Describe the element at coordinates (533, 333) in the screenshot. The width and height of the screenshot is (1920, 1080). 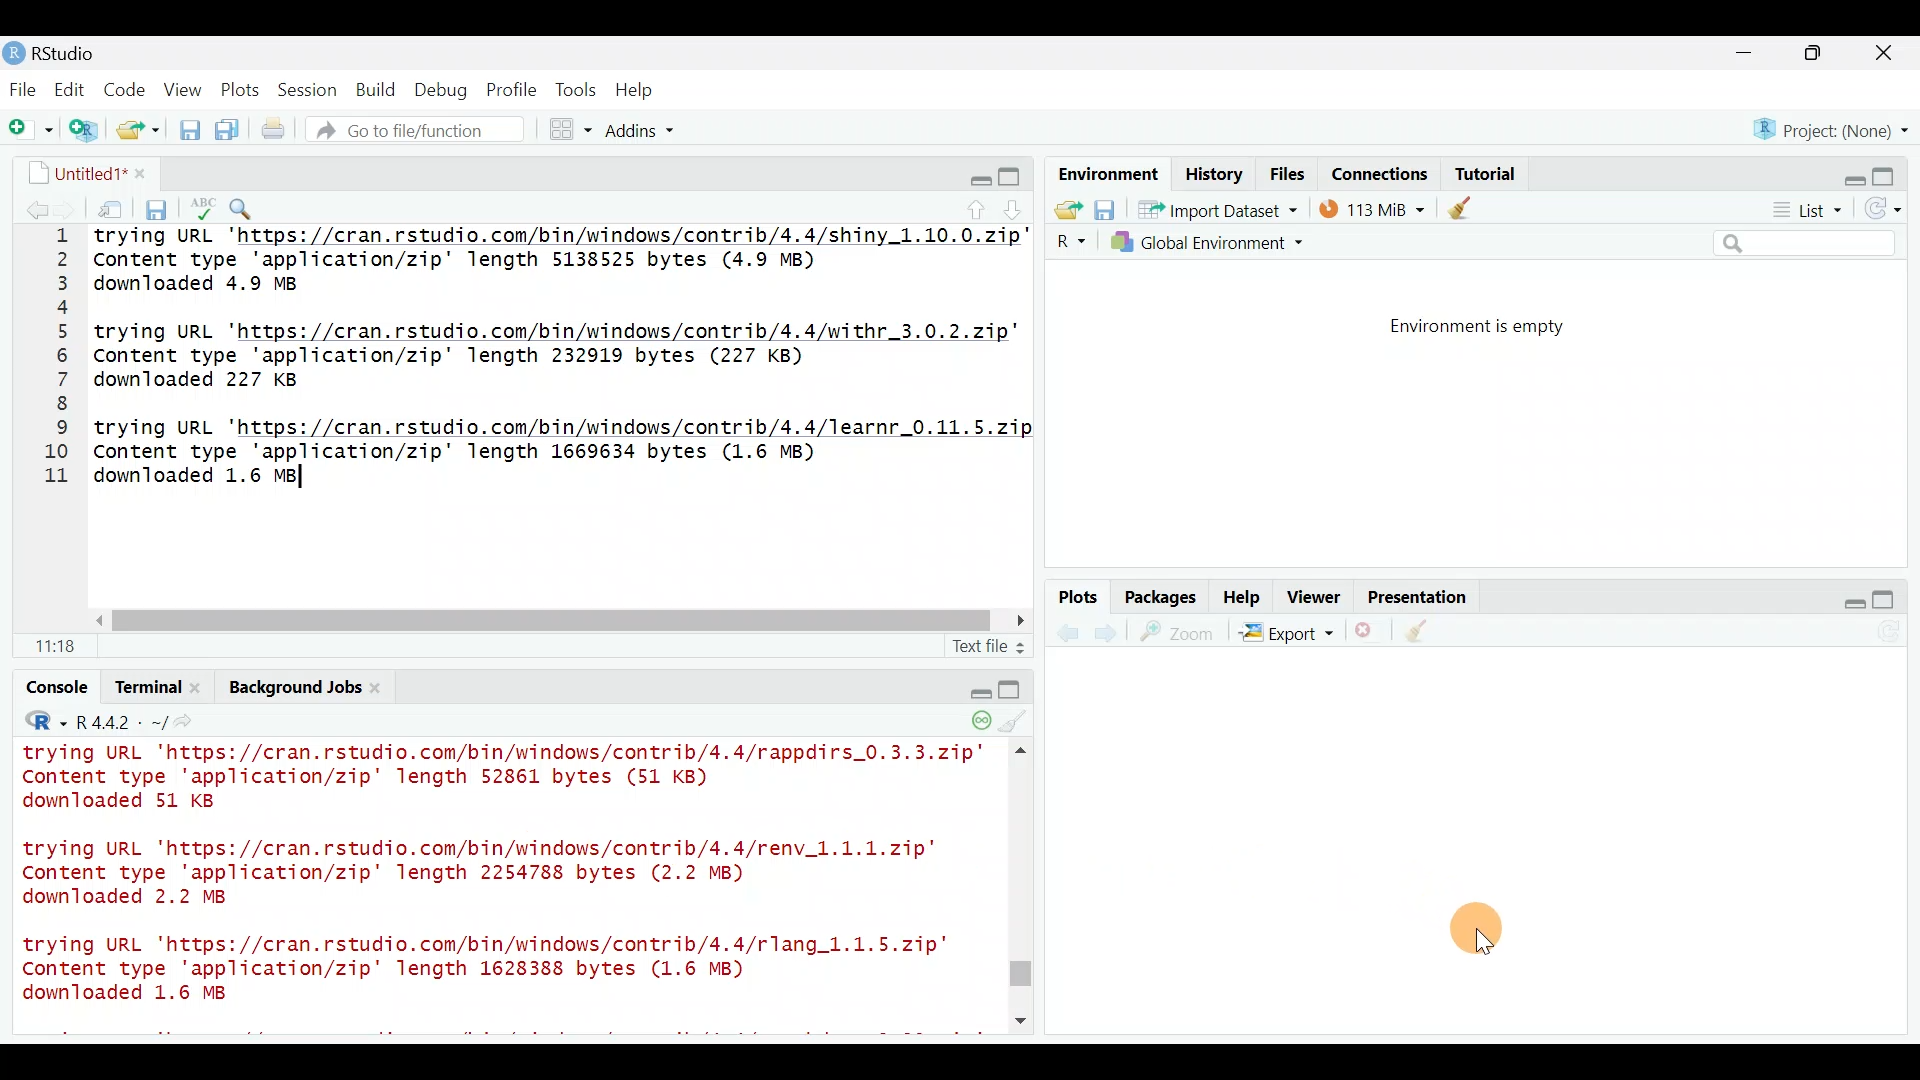
I see `> Trying URL nttps://cran.rstudilo.com/bin/winaows/contrib/4.4/withr_5.0.2.2Z1p` at that location.